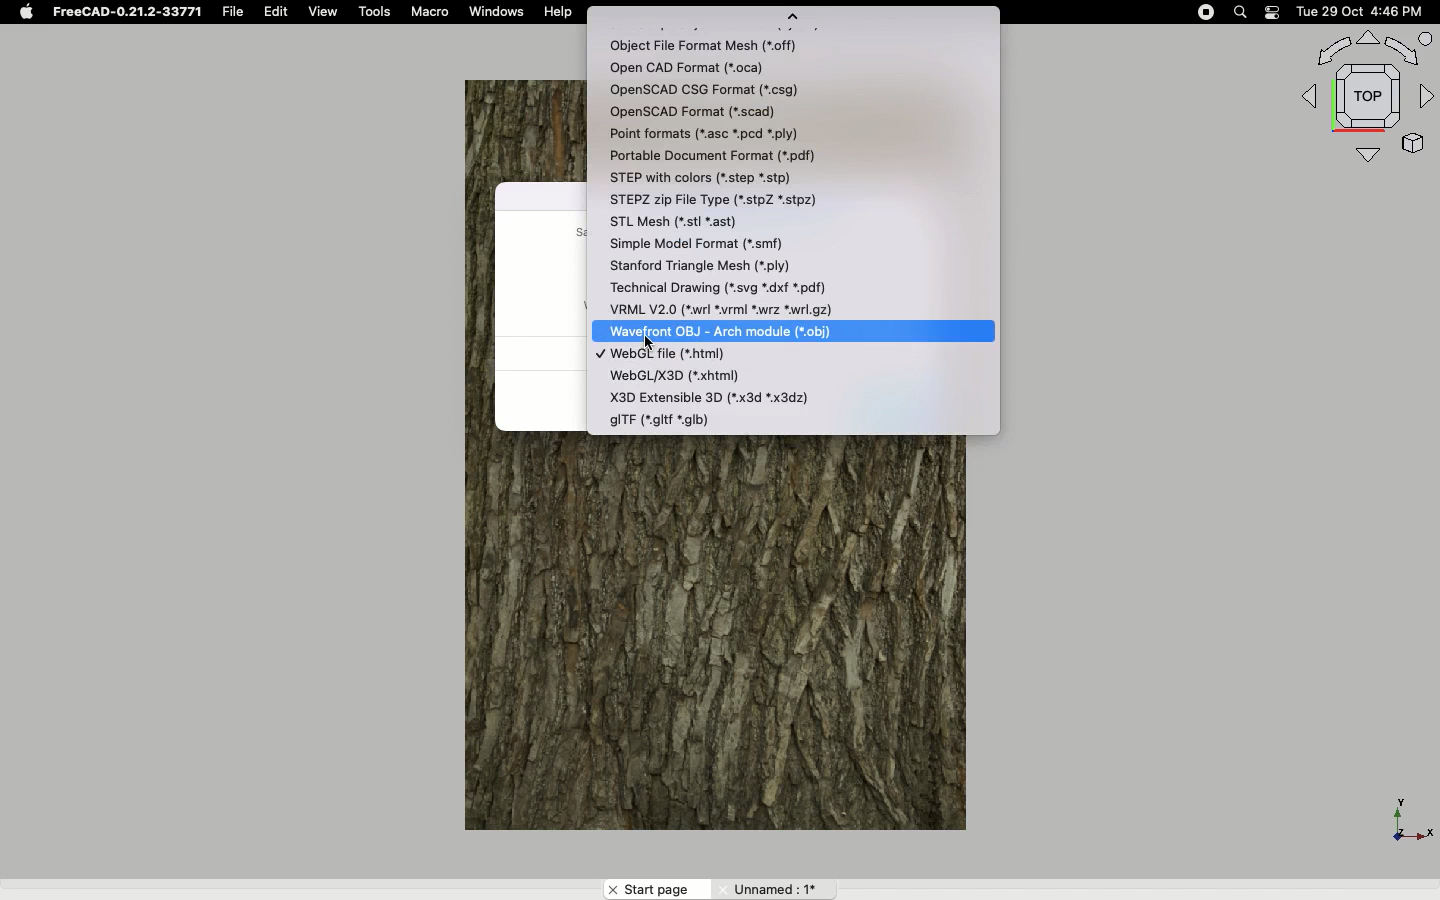 The image size is (1440, 900). What do you see at coordinates (377, 12) in the screenshot?
I see `Tools` at bounding box center [377, 12].